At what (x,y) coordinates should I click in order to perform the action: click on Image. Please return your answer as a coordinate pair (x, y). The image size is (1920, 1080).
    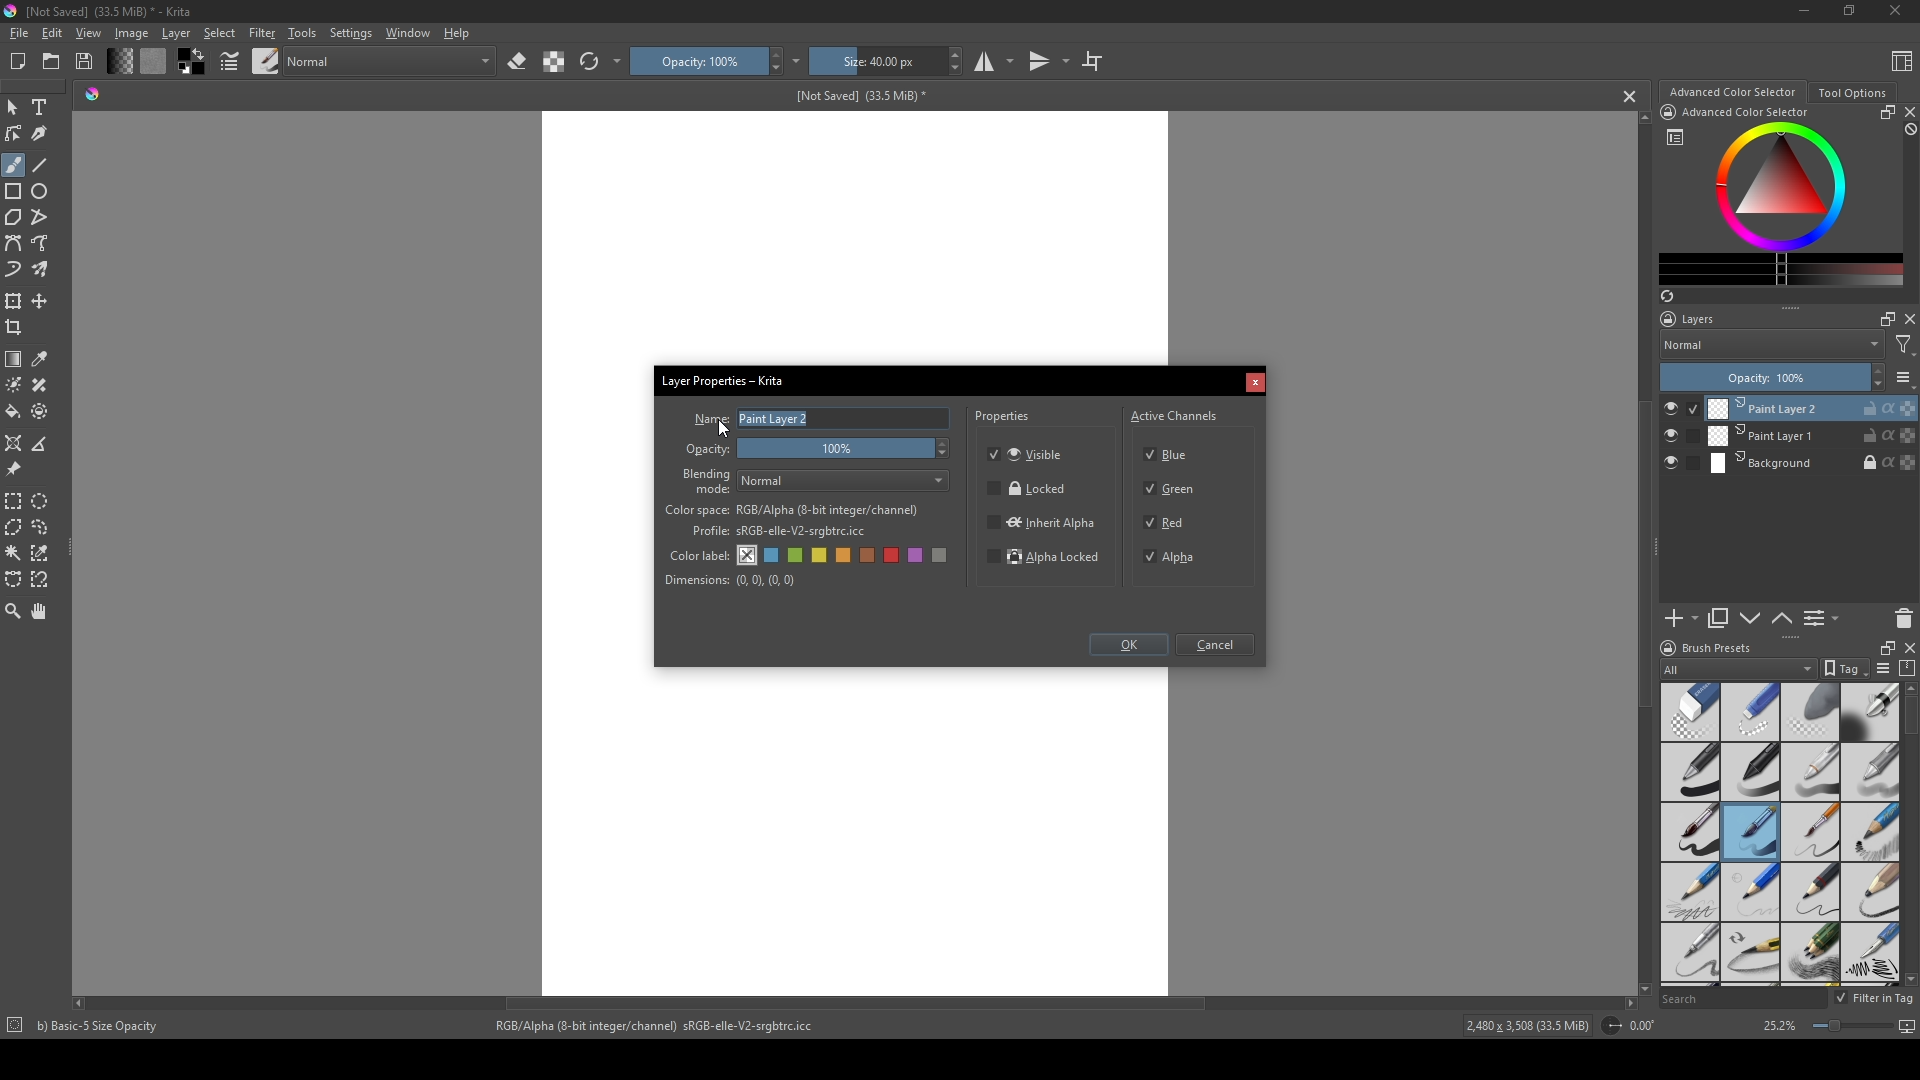
    Looking at the image, I should click on (131, 33).